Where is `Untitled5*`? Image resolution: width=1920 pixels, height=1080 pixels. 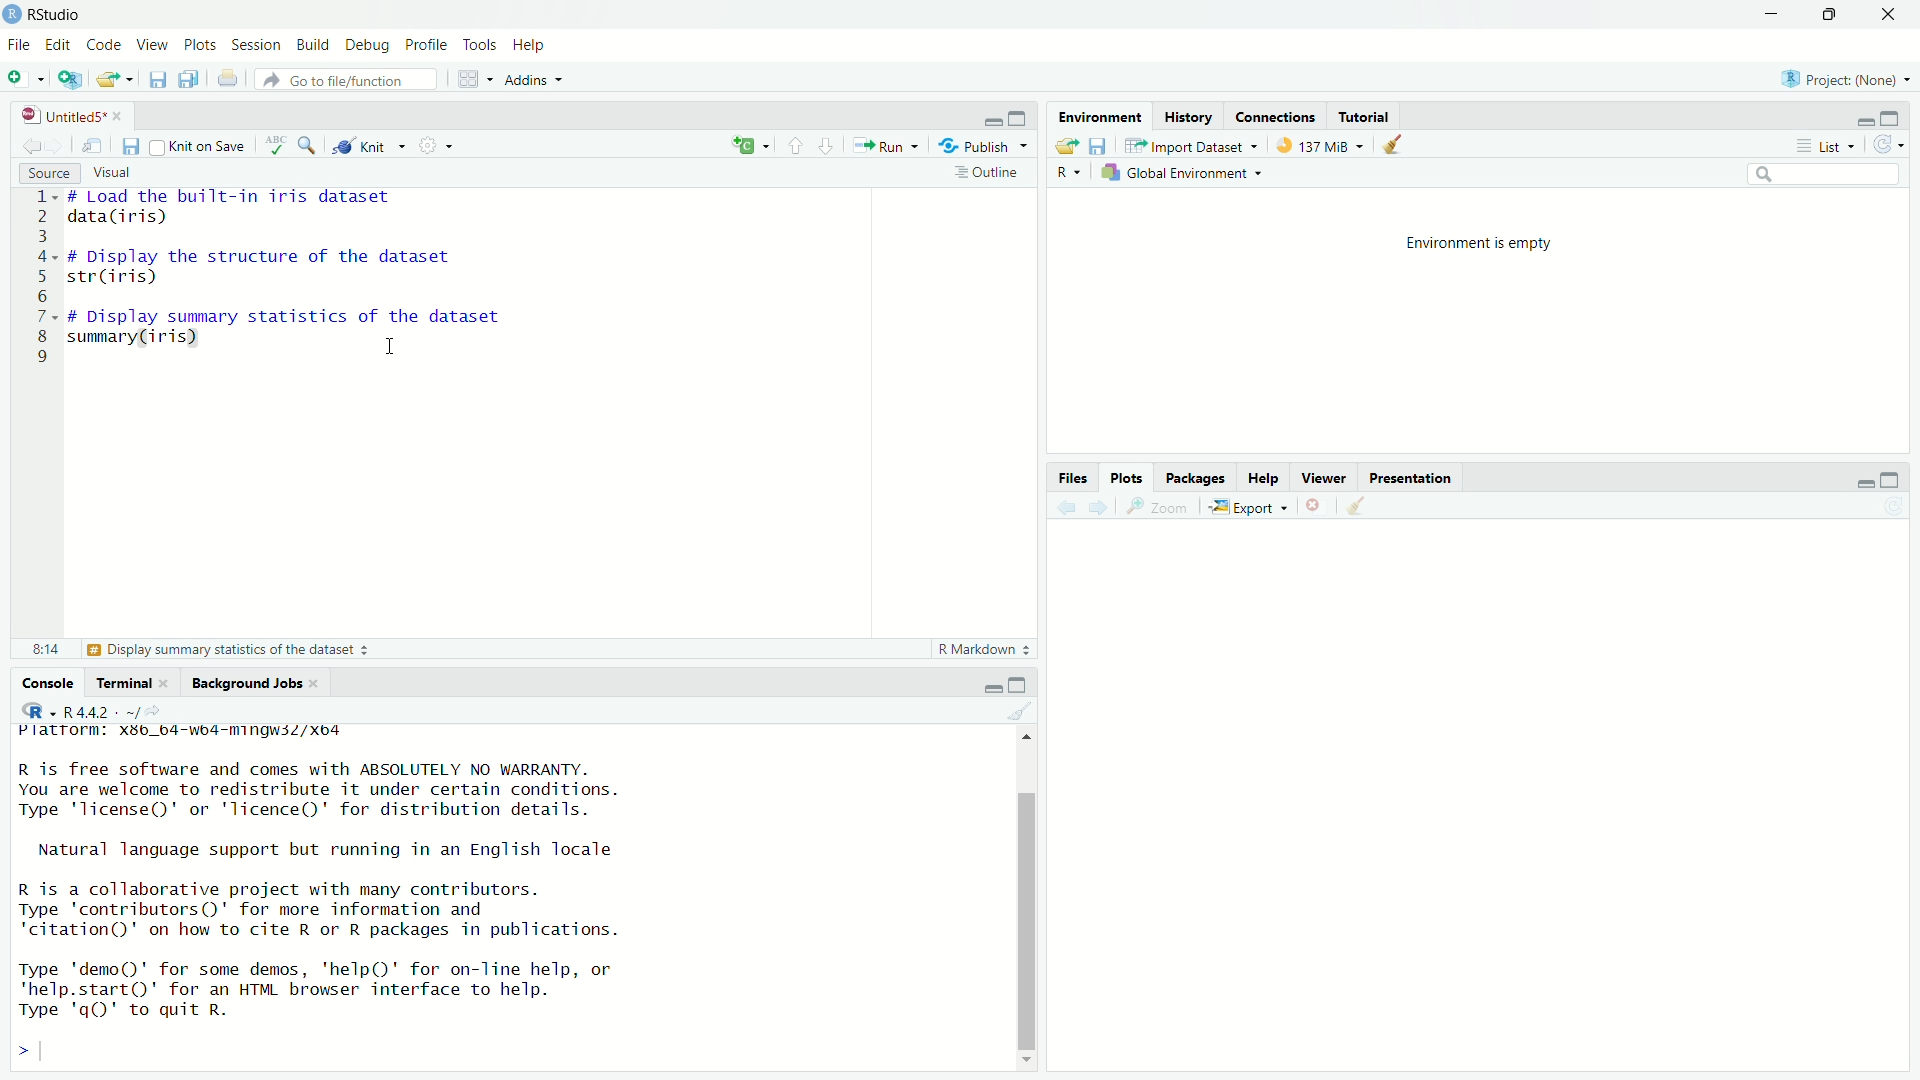 Untitled5* is located at coordinates (70, 115).